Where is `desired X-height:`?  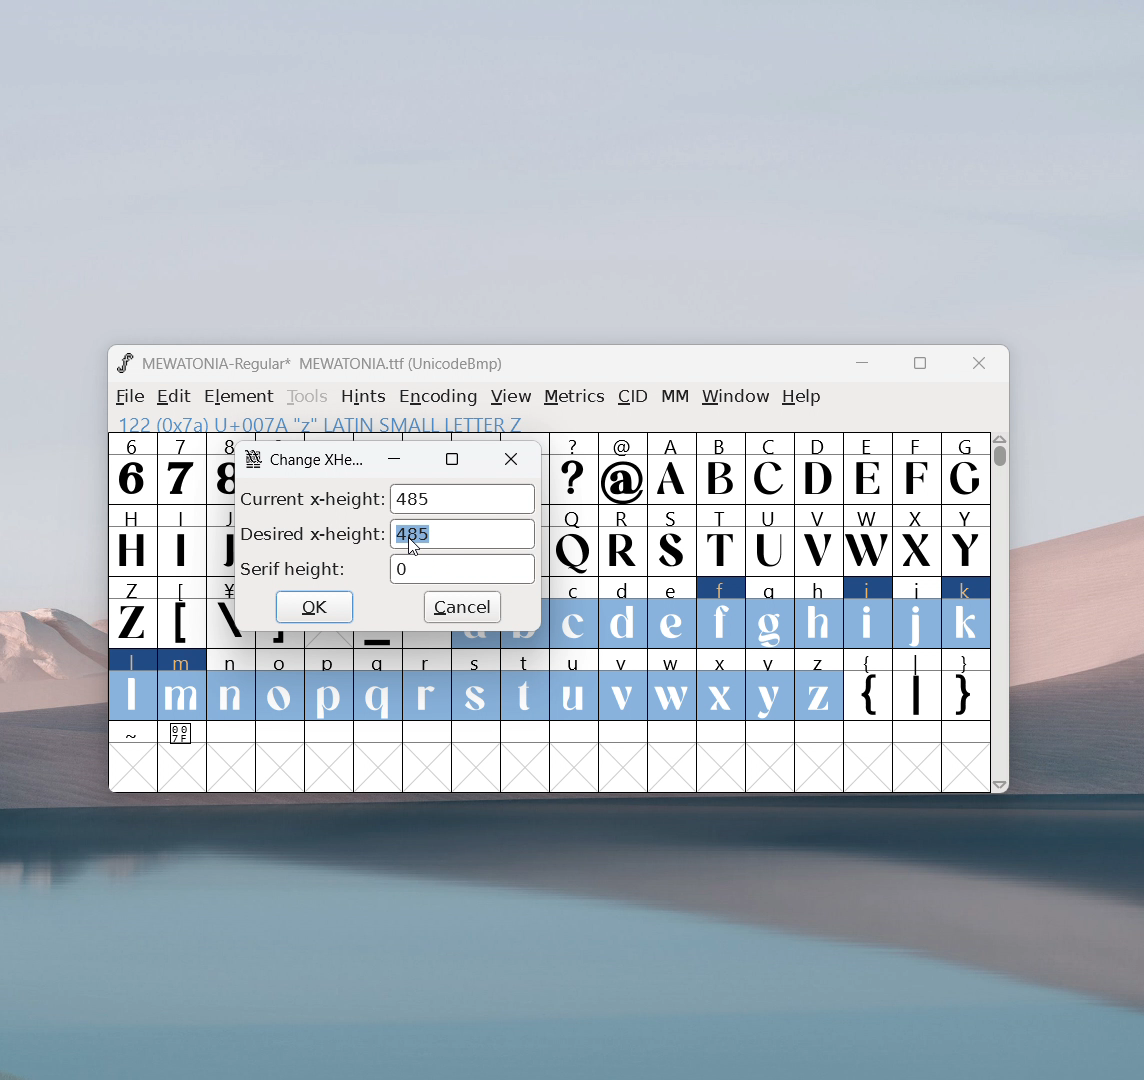
desired X-height: is located at coordinates (312, 533).